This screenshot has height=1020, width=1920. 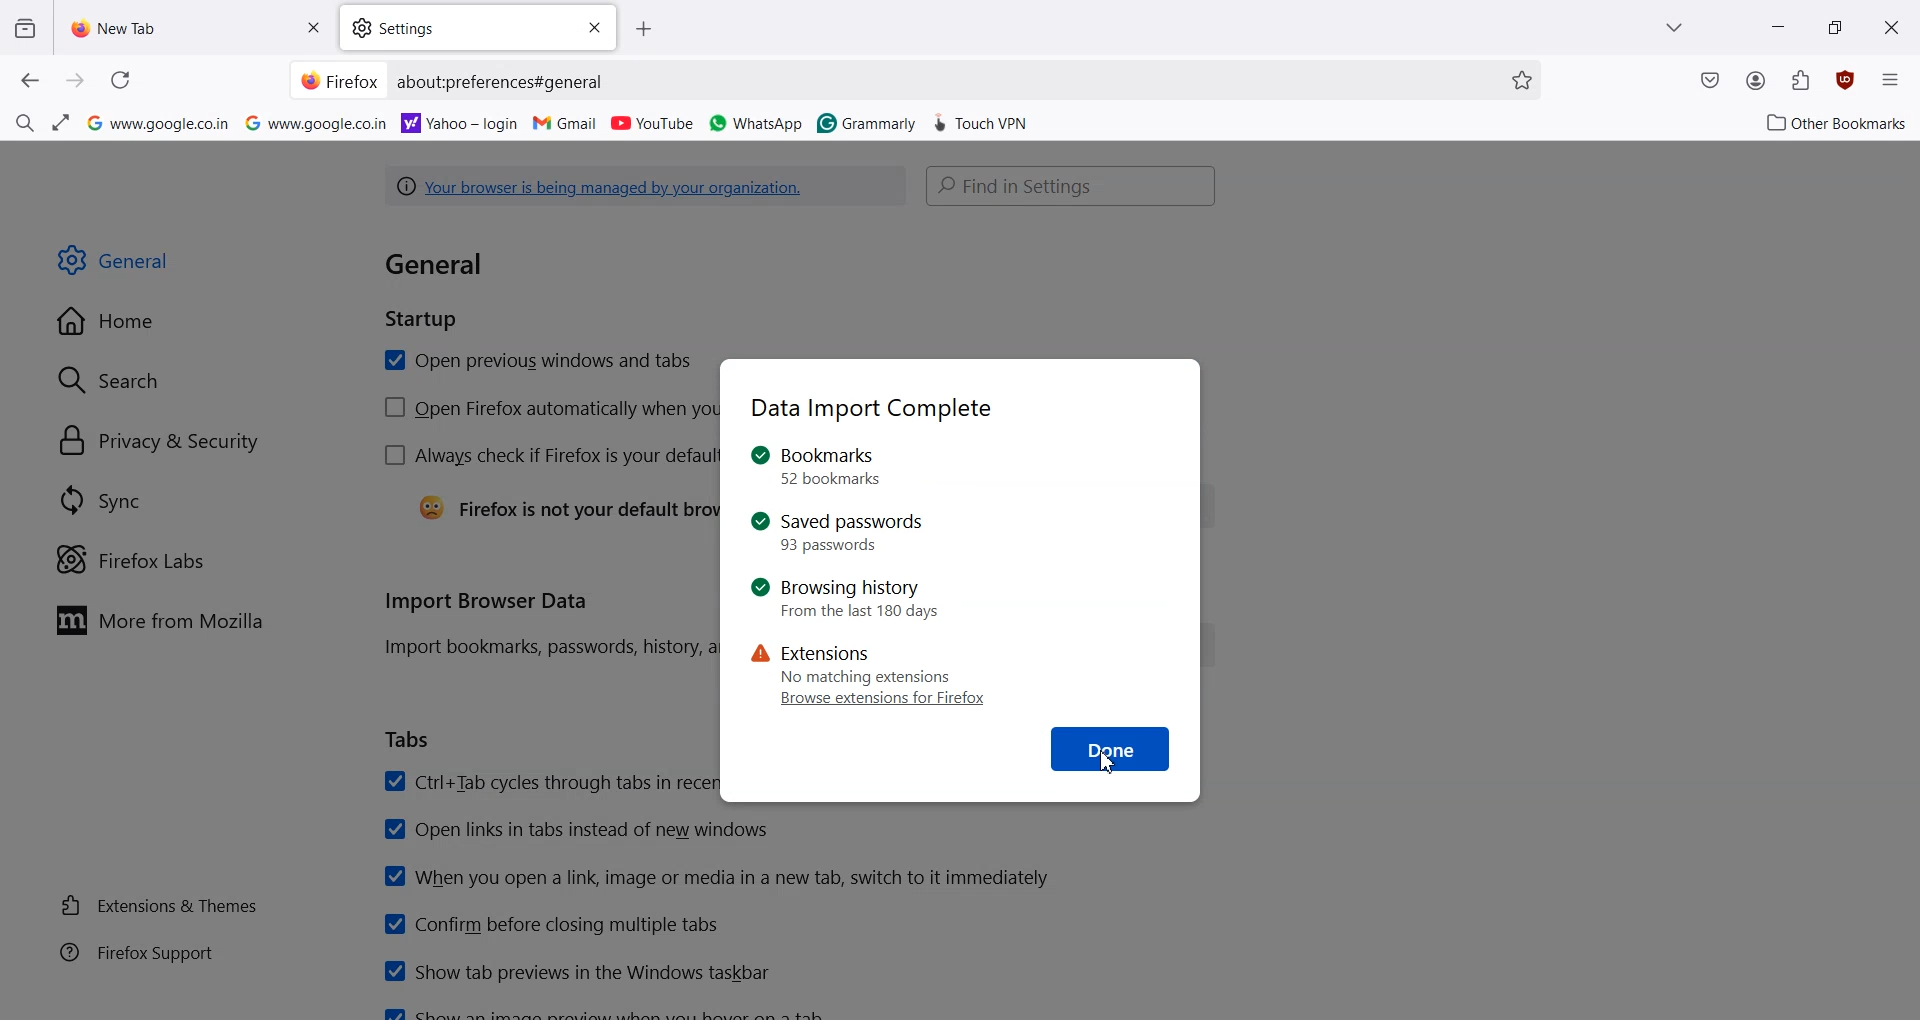 I want to click on Privacy & Security, so click(x=161, y=441).